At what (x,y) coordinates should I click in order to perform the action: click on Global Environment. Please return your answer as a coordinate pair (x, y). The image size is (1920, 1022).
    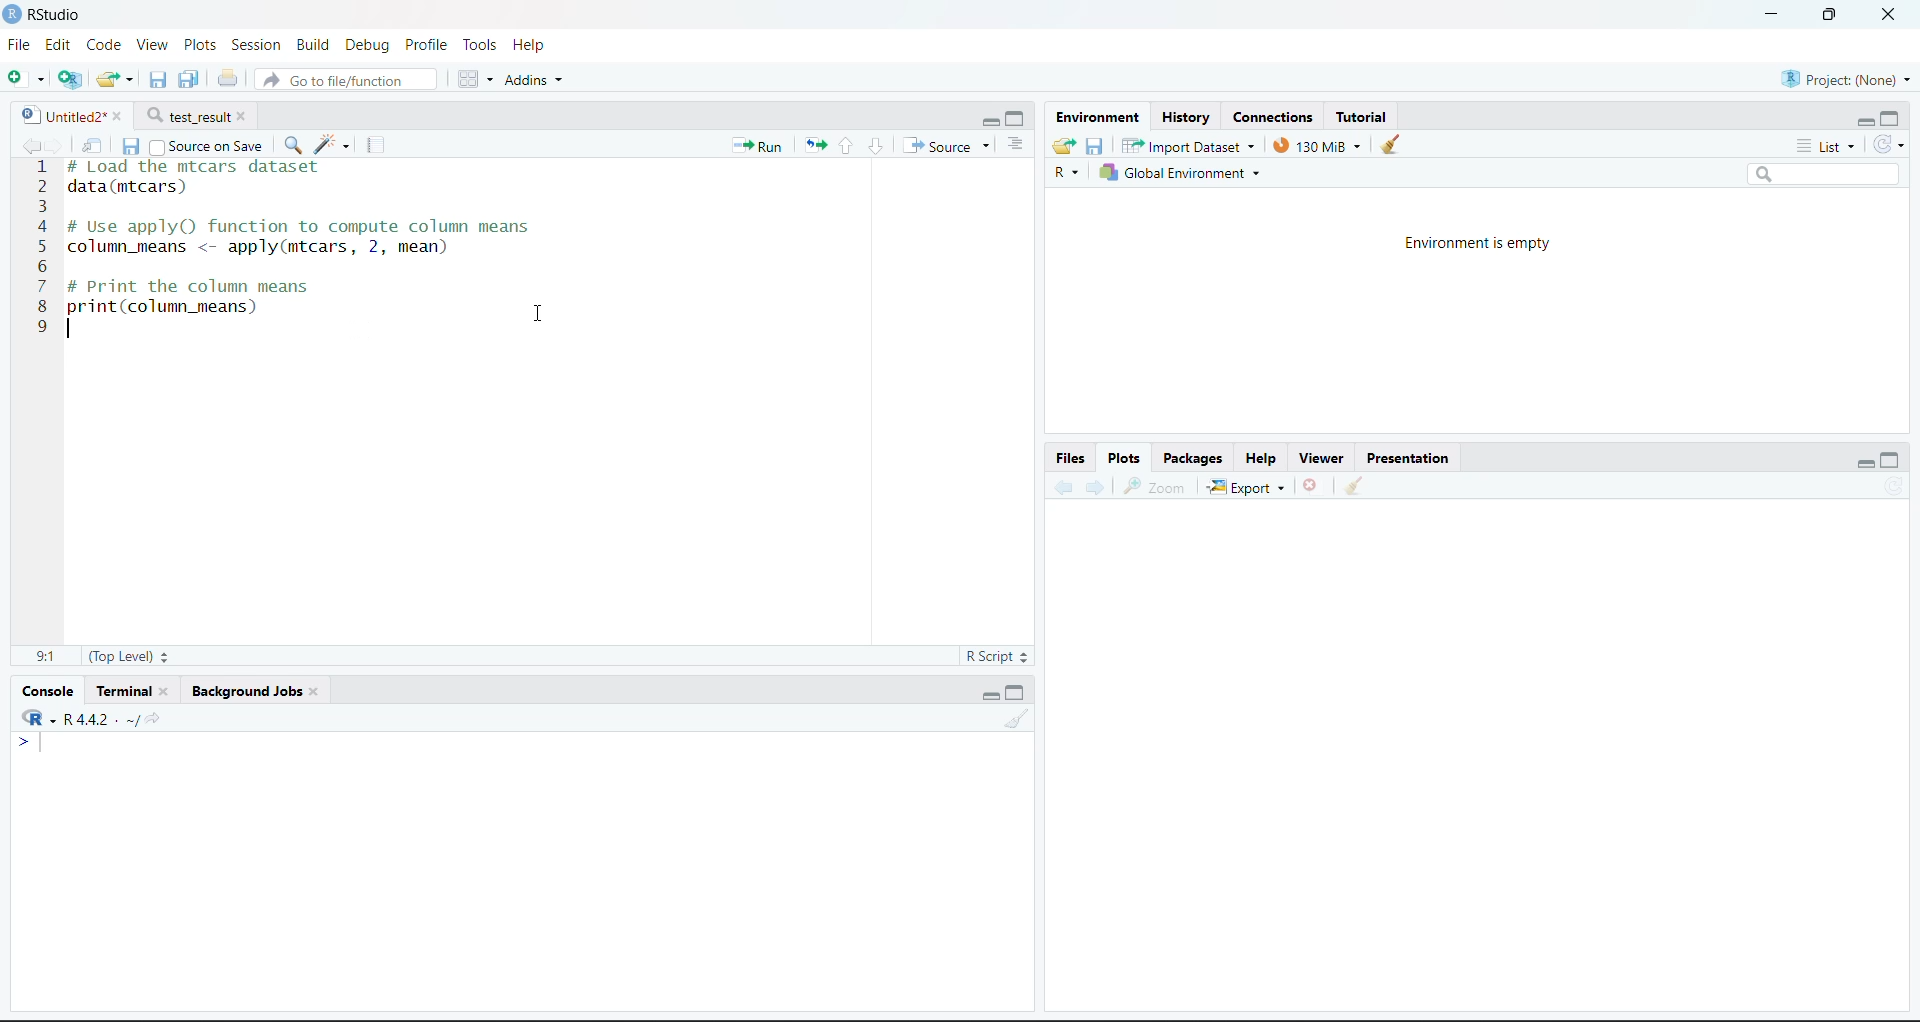
    Looking at the image, I should click on (1180, 173).